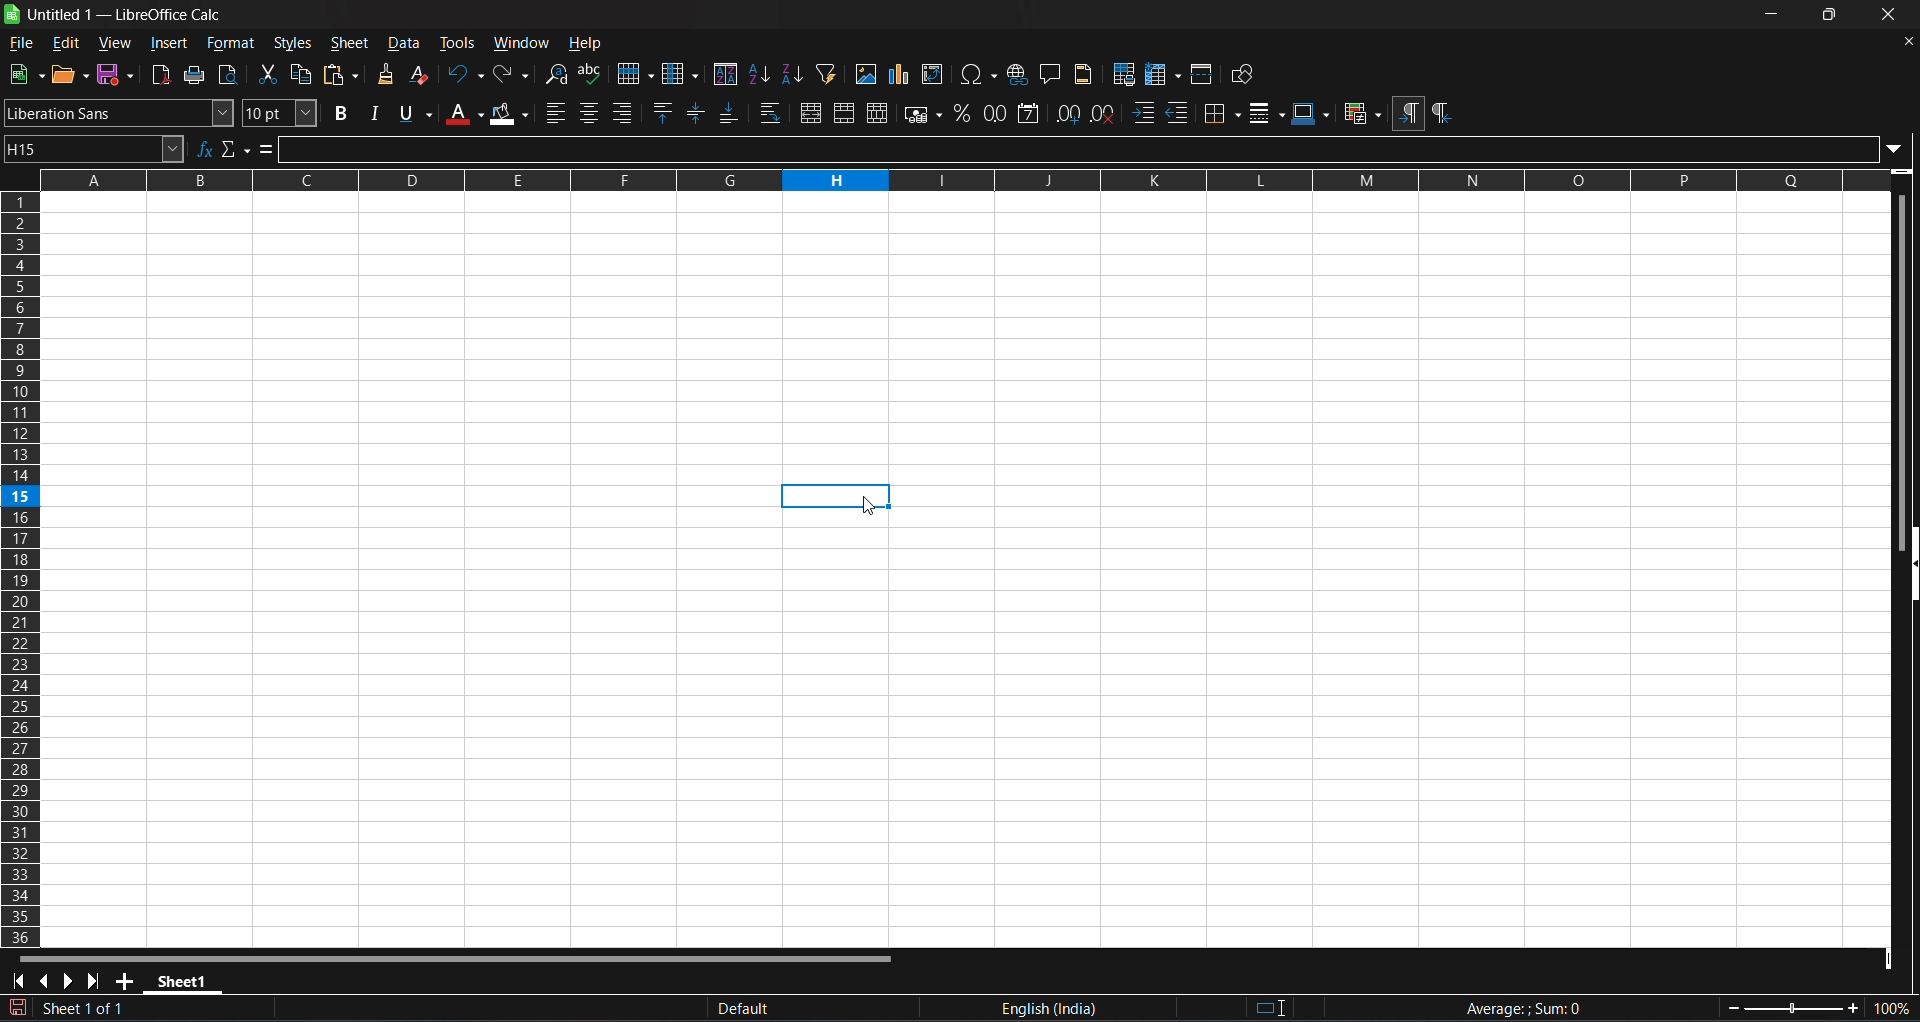 This screenshot has width=1920, height=1022. I want to click on cell, so click(835, 496).